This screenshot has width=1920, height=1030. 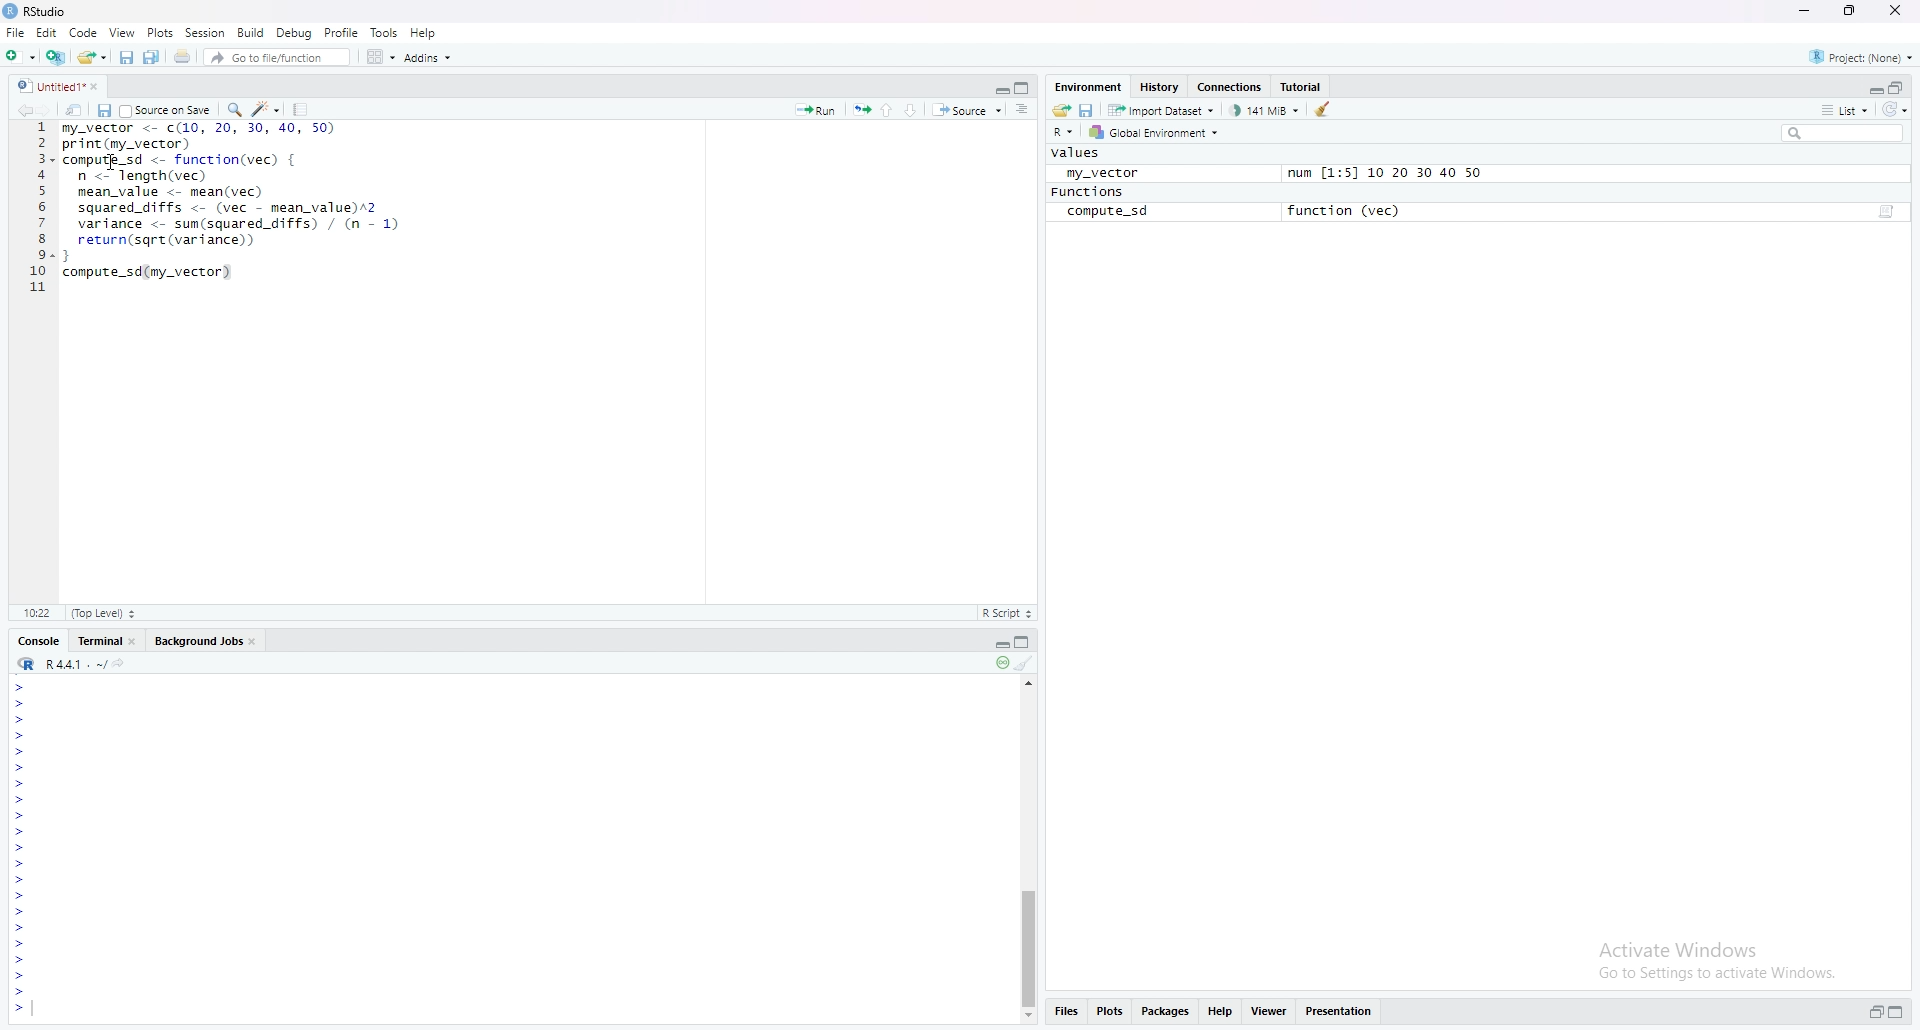 What do you see at coordinates (62, 87) in the screenshot?
I see `Untitled1*` at bounding box center [62, 87].